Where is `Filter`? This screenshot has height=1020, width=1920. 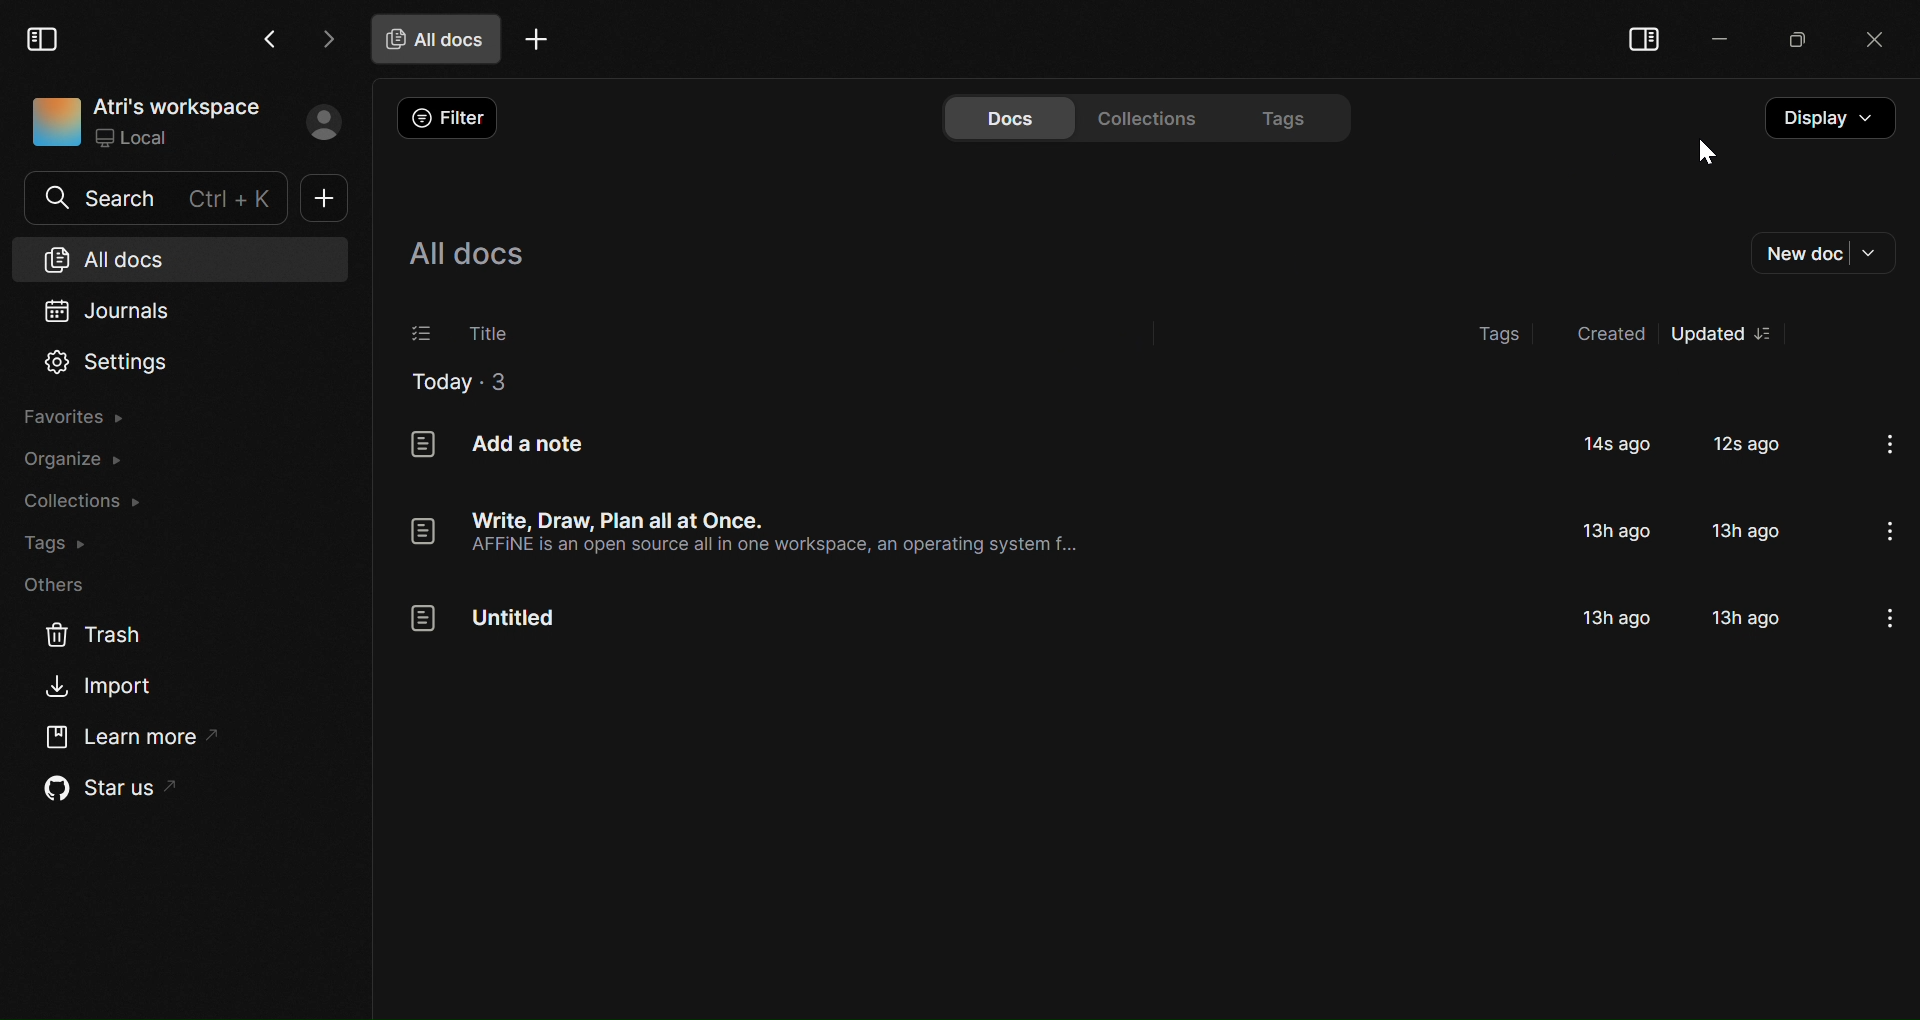
Filter is located at coordinates (454, 118).